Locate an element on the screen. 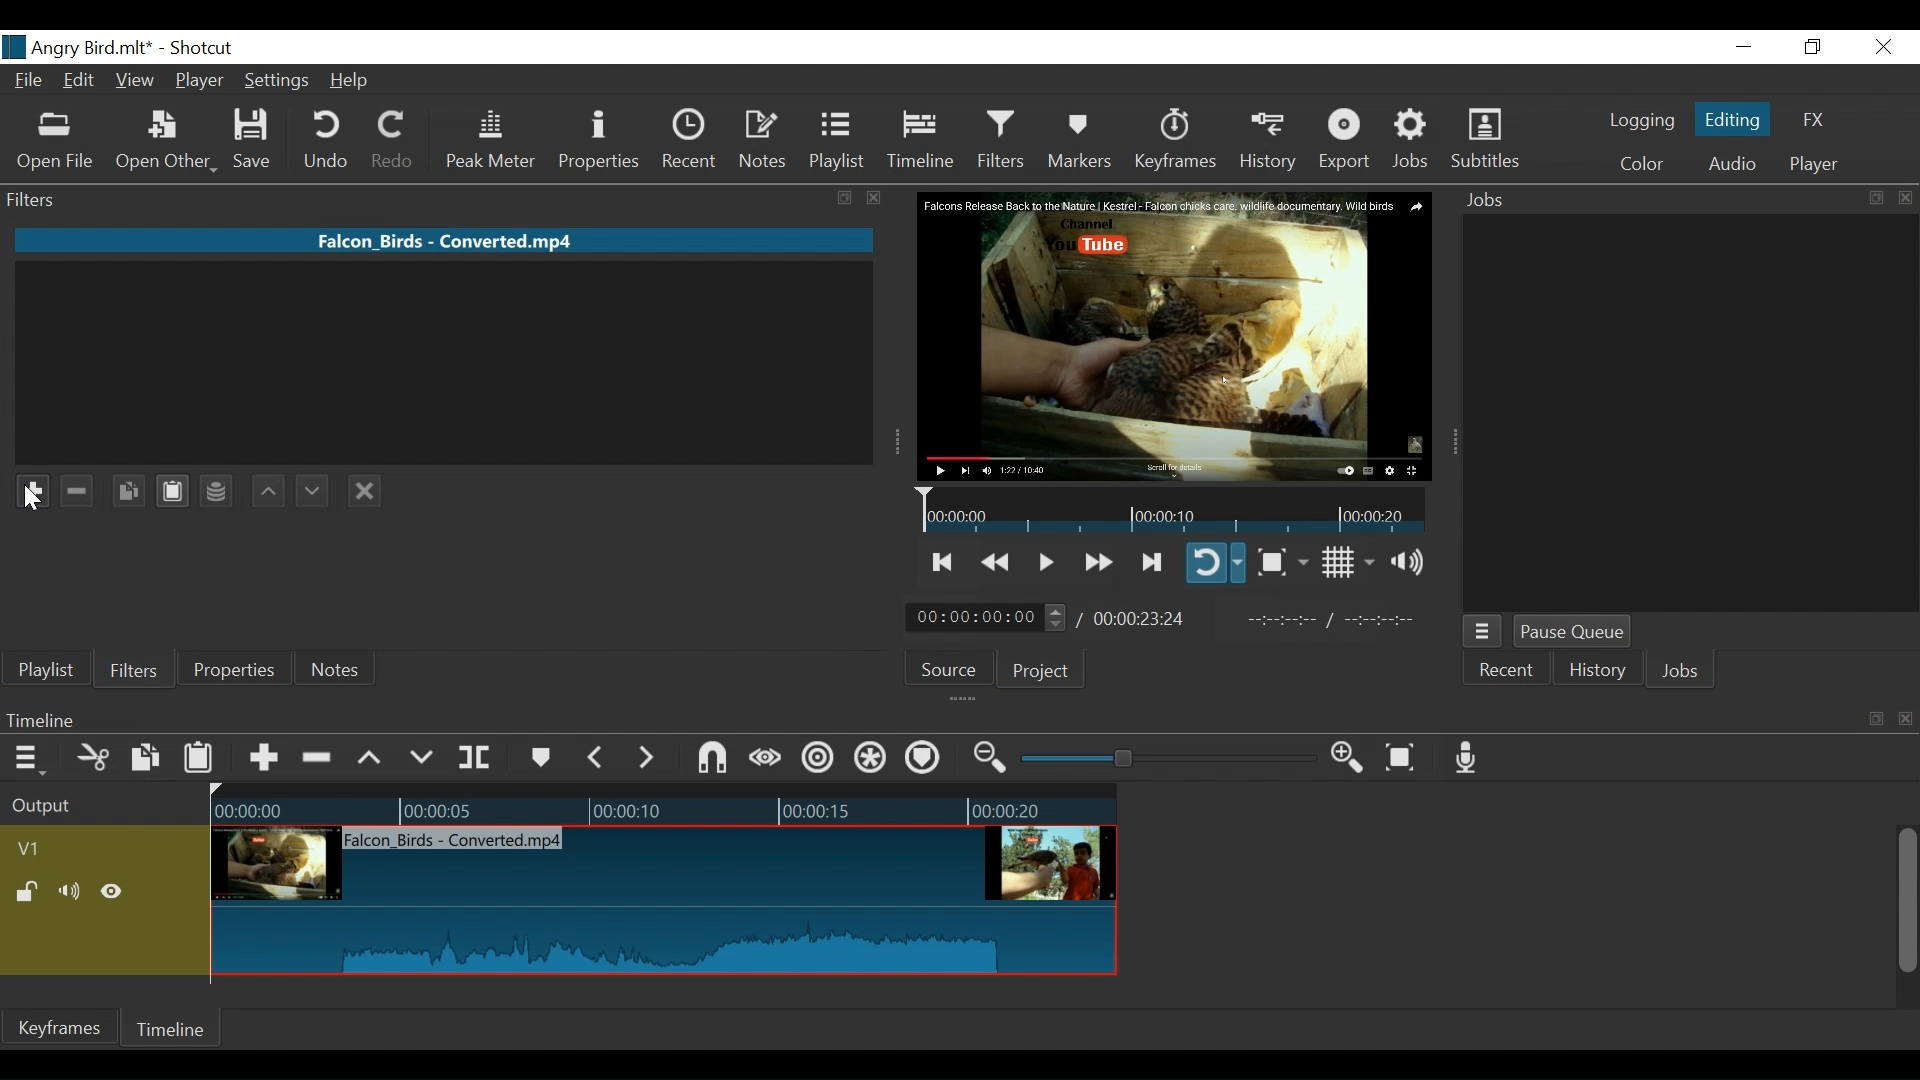  filters is located at coordinates (406, 198).